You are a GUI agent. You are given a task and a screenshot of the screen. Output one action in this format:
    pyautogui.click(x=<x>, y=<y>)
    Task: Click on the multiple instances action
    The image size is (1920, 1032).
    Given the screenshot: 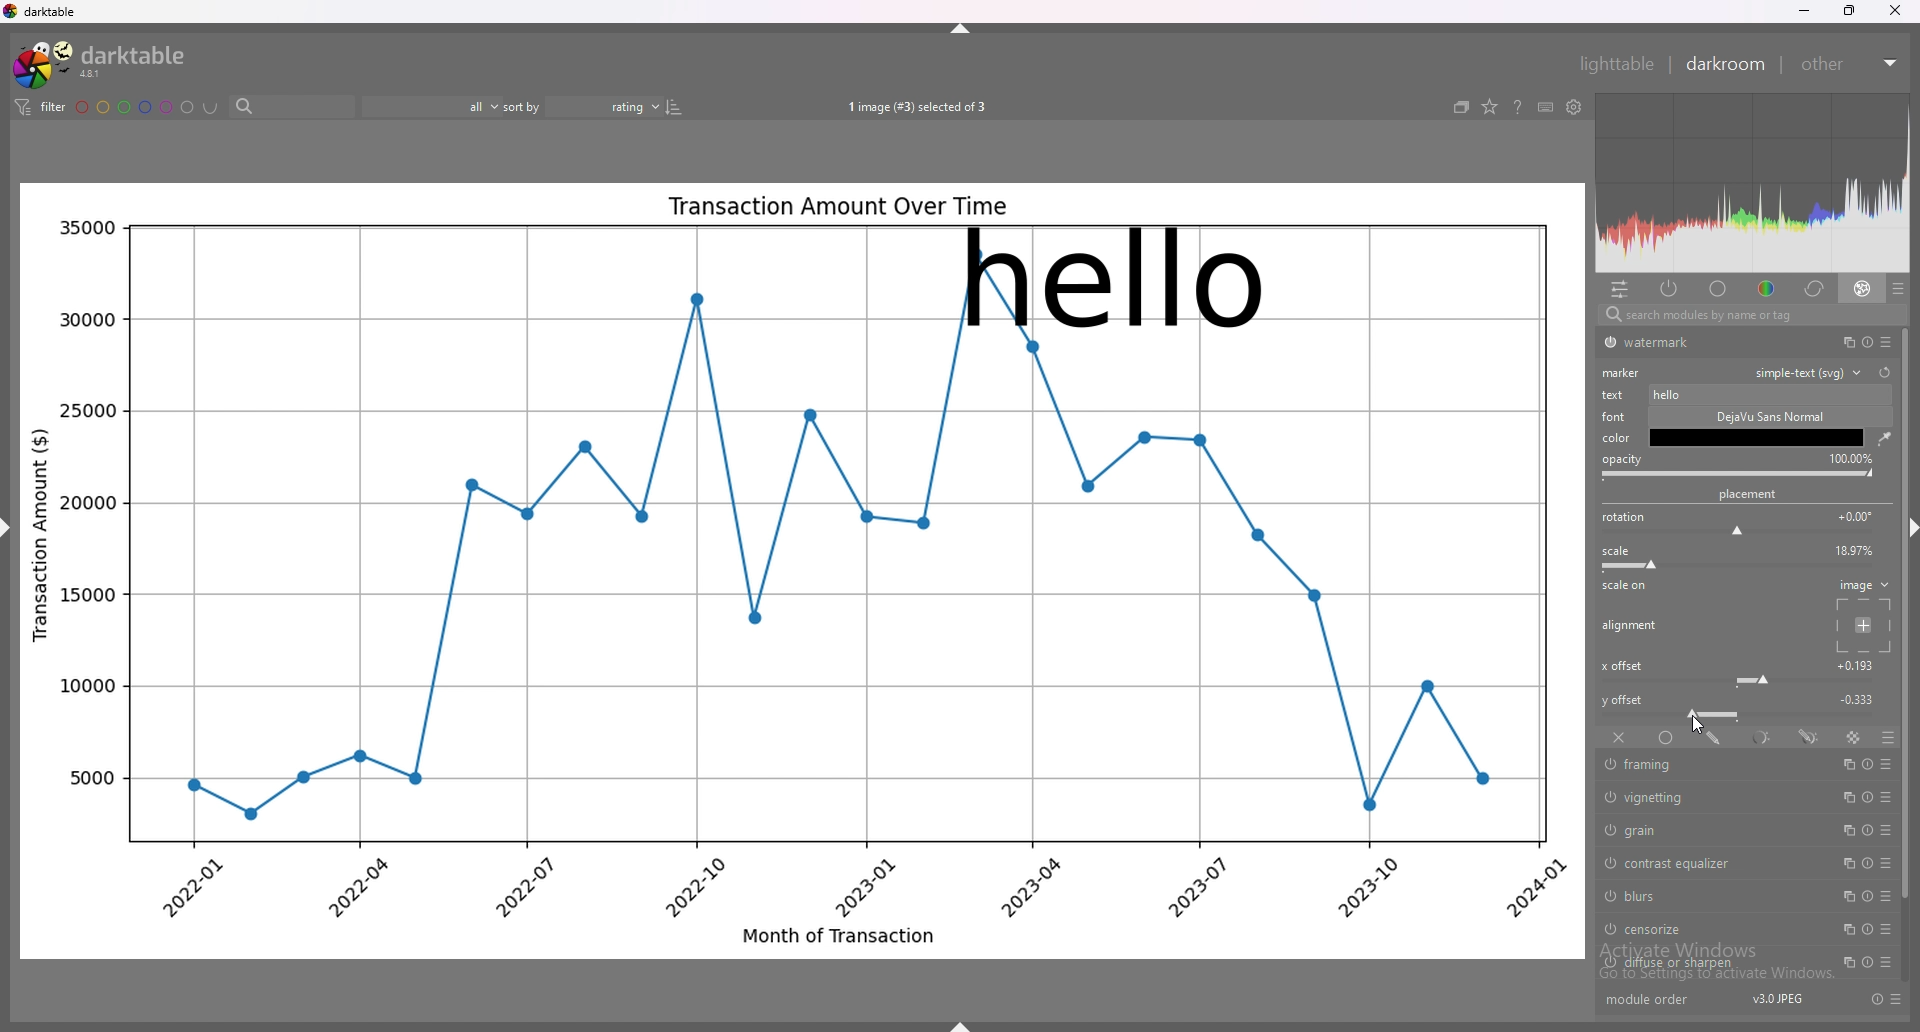 What is the action you would take?
    pyautogui.click(x=1846, y=864)
    